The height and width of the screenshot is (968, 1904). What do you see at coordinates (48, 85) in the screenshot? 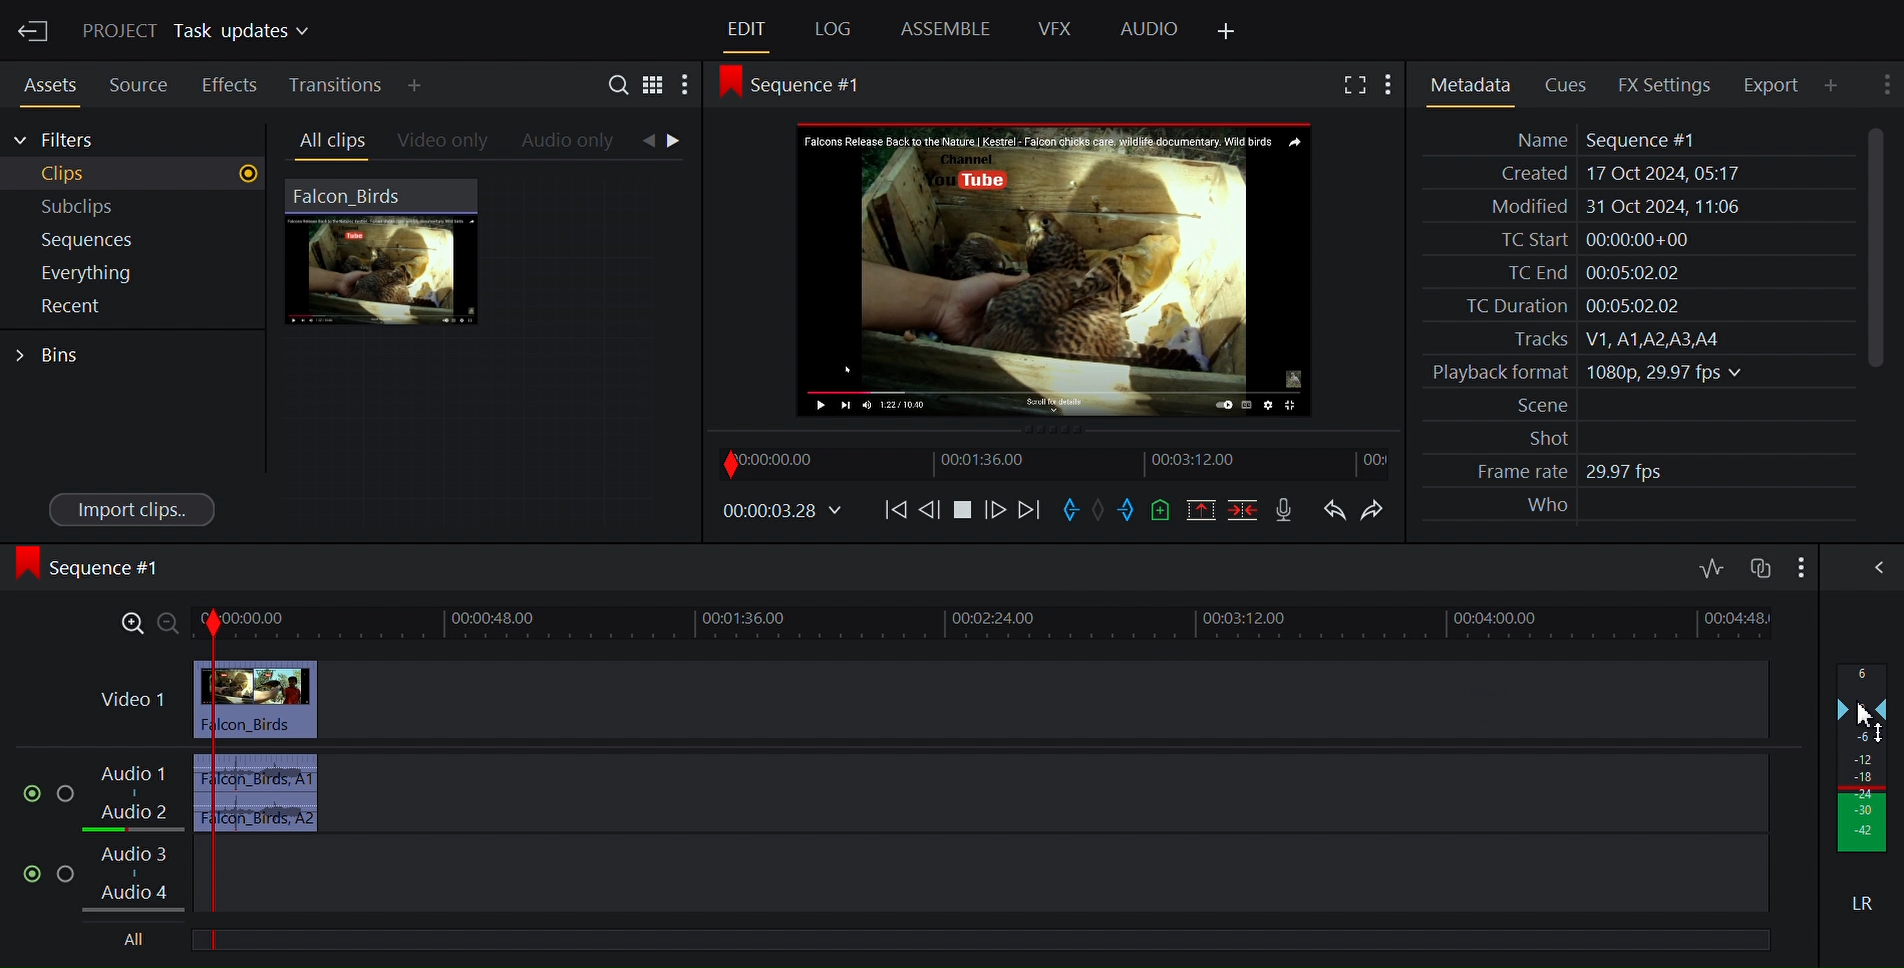
I see `Assets` at bounding box center [48, 85].